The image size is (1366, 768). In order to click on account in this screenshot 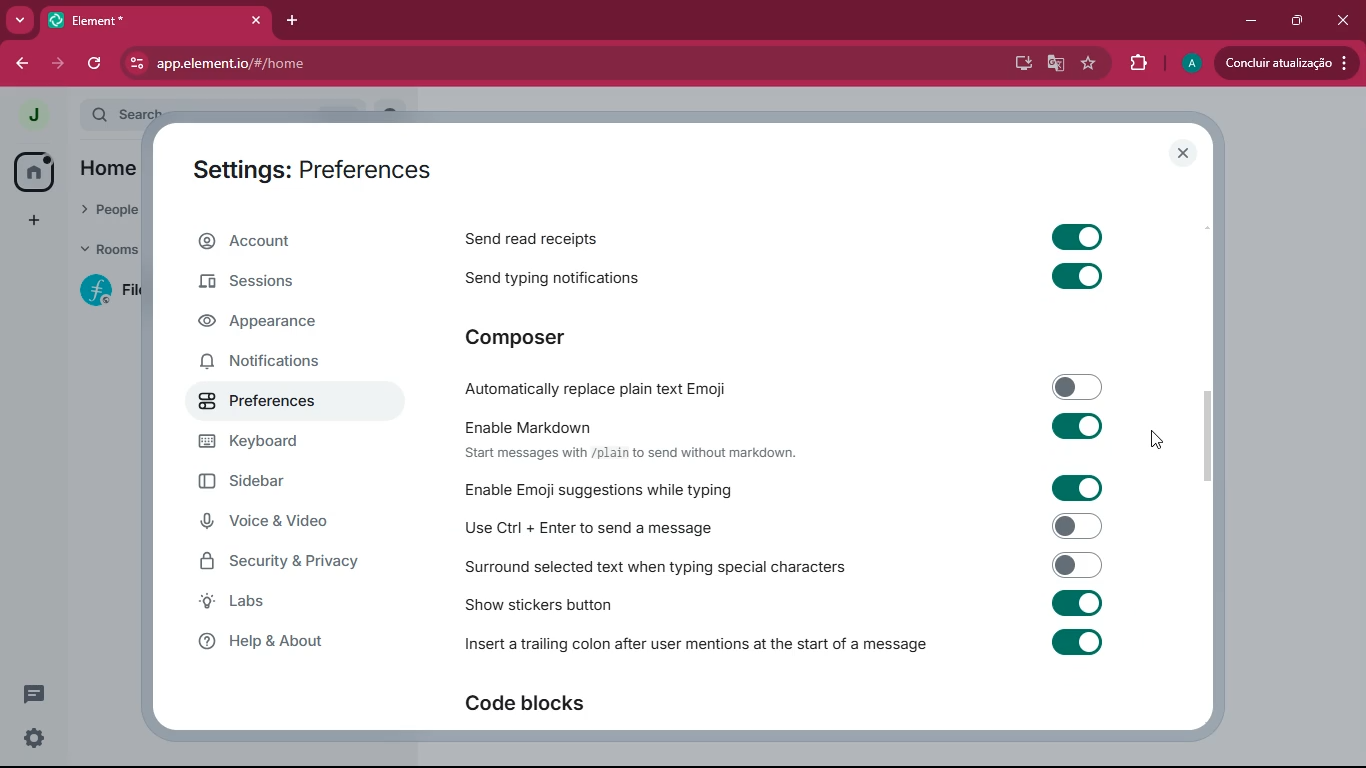, I will do `click(290, 242)`.